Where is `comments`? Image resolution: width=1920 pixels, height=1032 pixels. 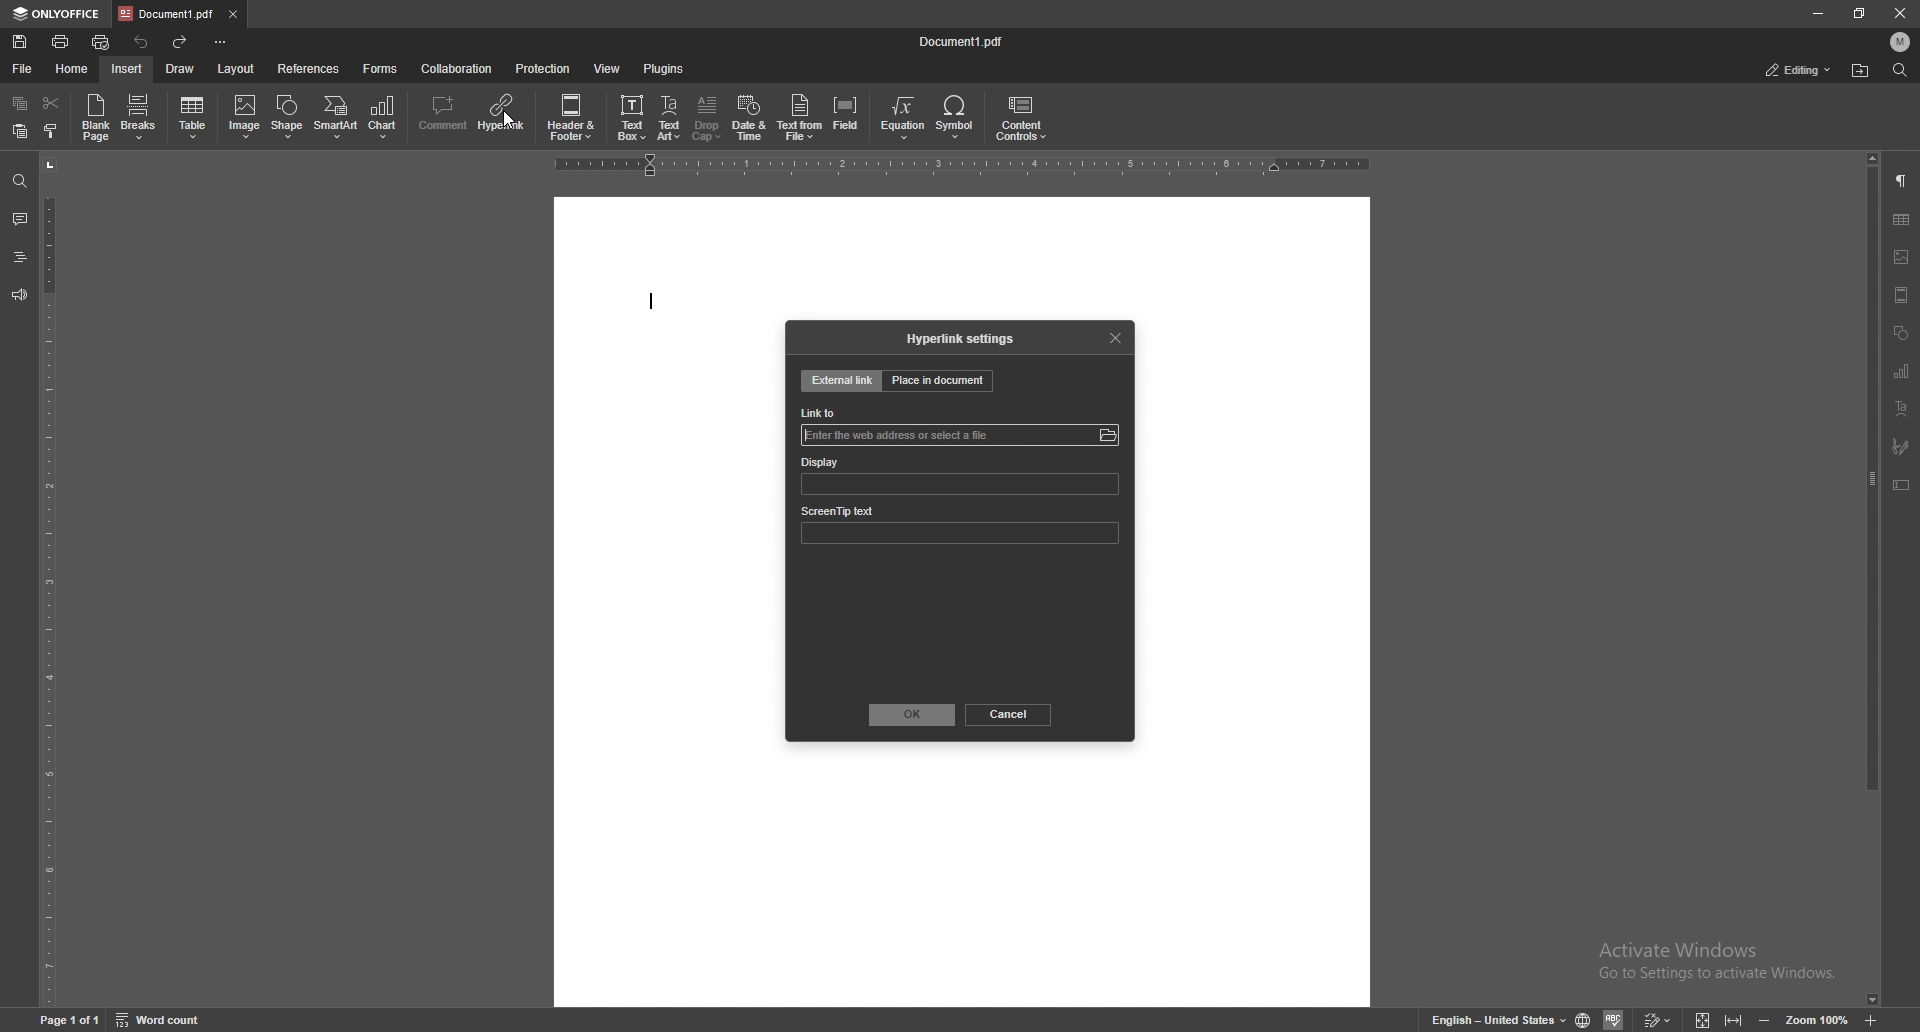
comments is located at coordinates (17, 218).